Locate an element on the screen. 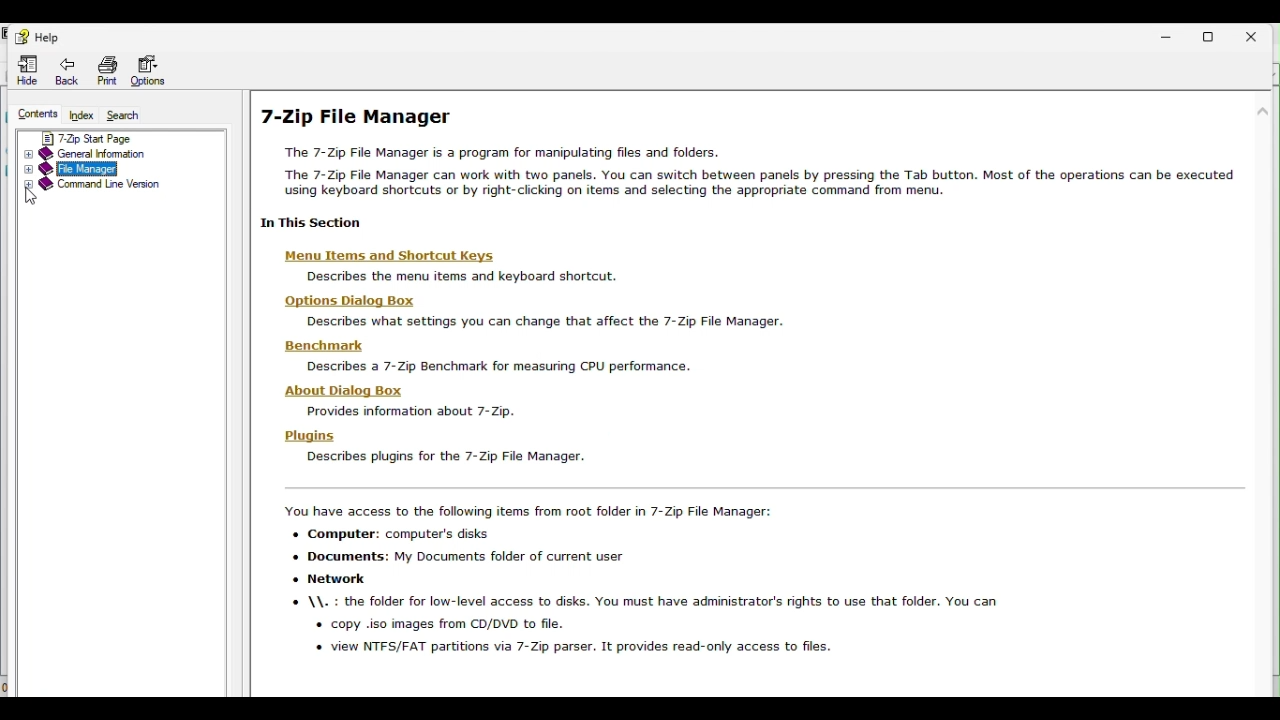 The image size is (1280, 720). 7 zip start page page is located at coordinates (86, 137).